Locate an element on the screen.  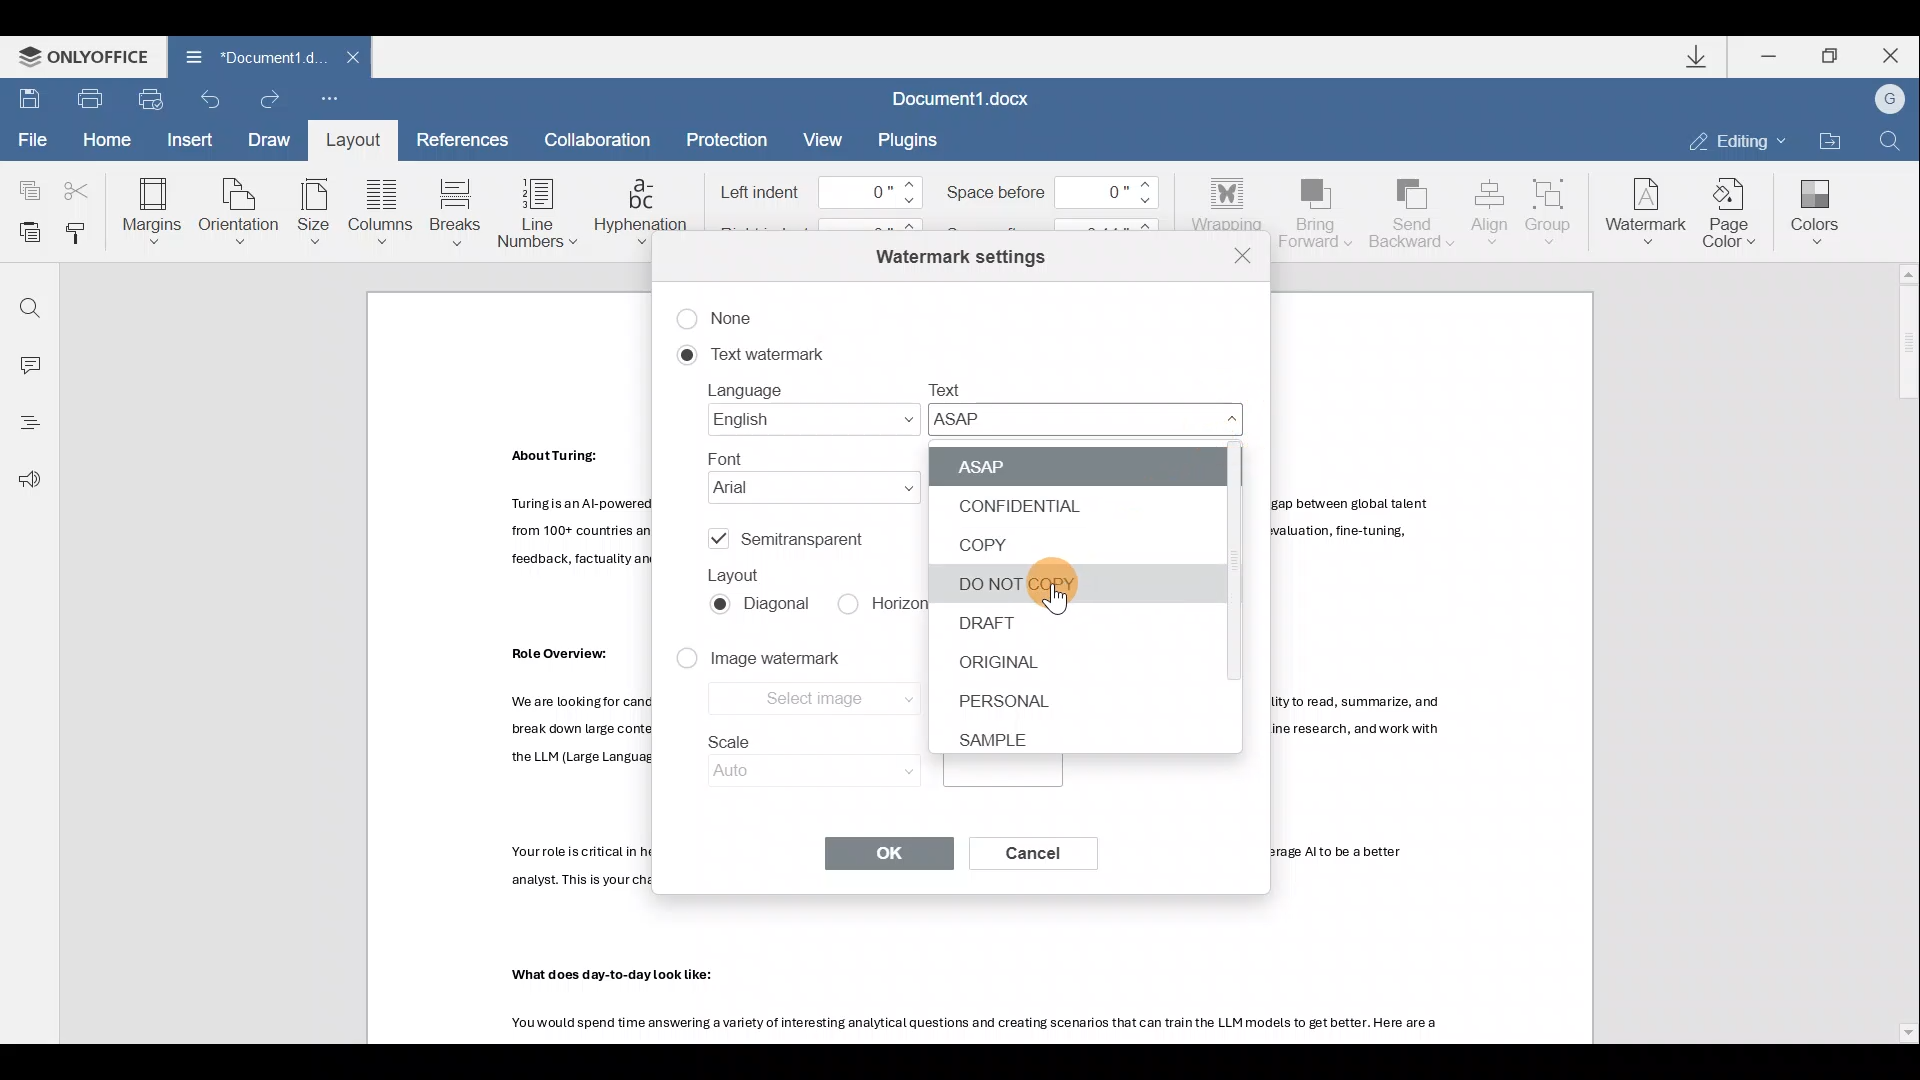
Protection is located at coordinates (730, 137).